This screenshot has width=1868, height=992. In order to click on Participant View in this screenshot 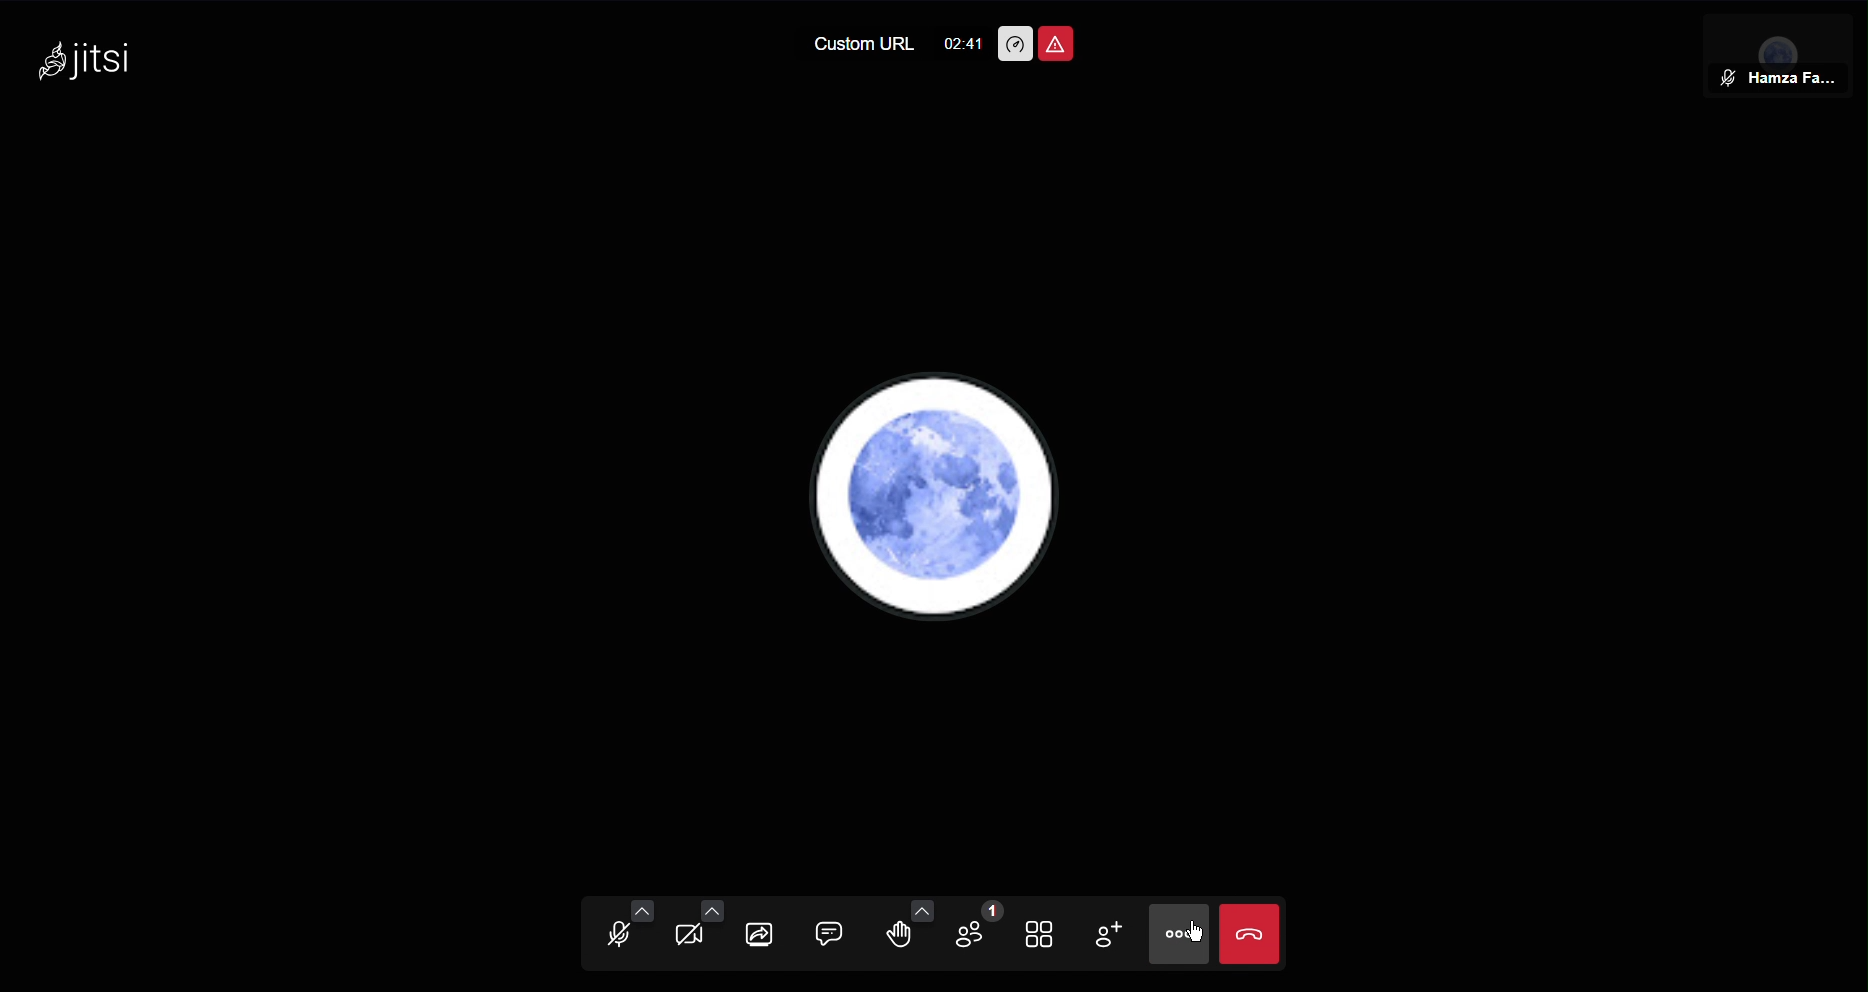, I will do `click(1785, 50)`.